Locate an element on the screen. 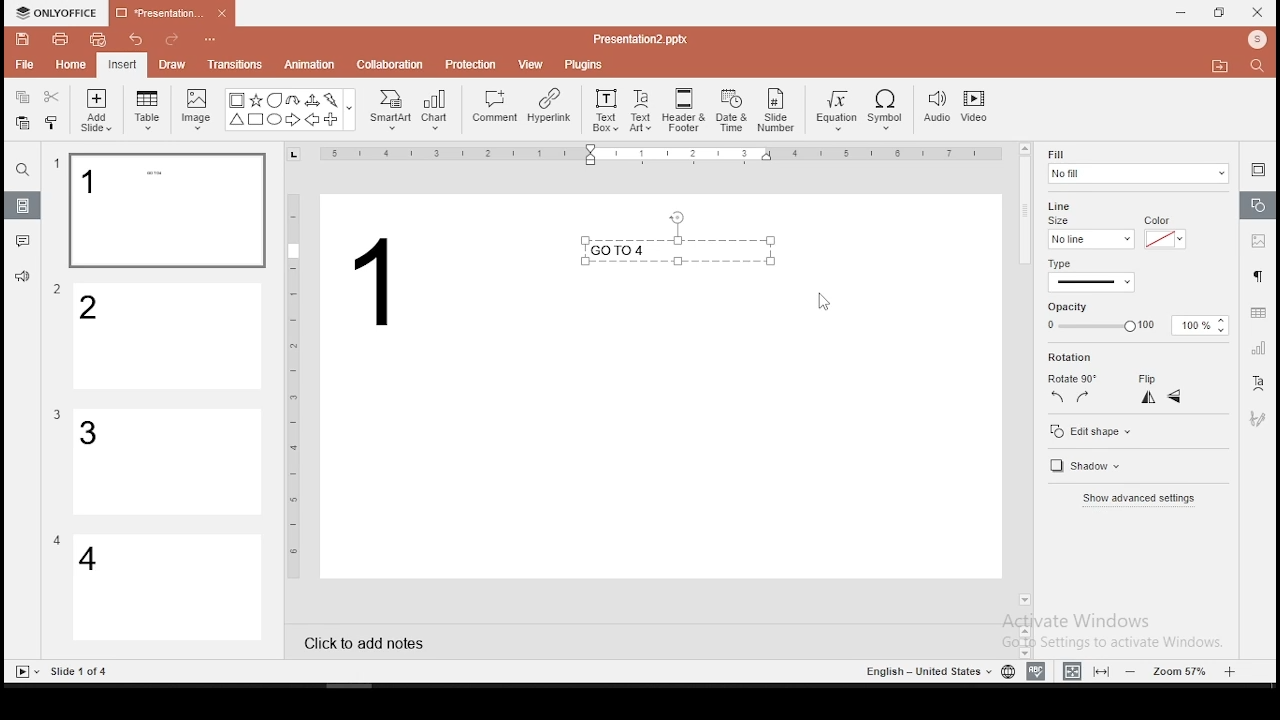 Image resolution: width=1280 pixels, height=720 pixels. find is located at coordinates (22, 170).